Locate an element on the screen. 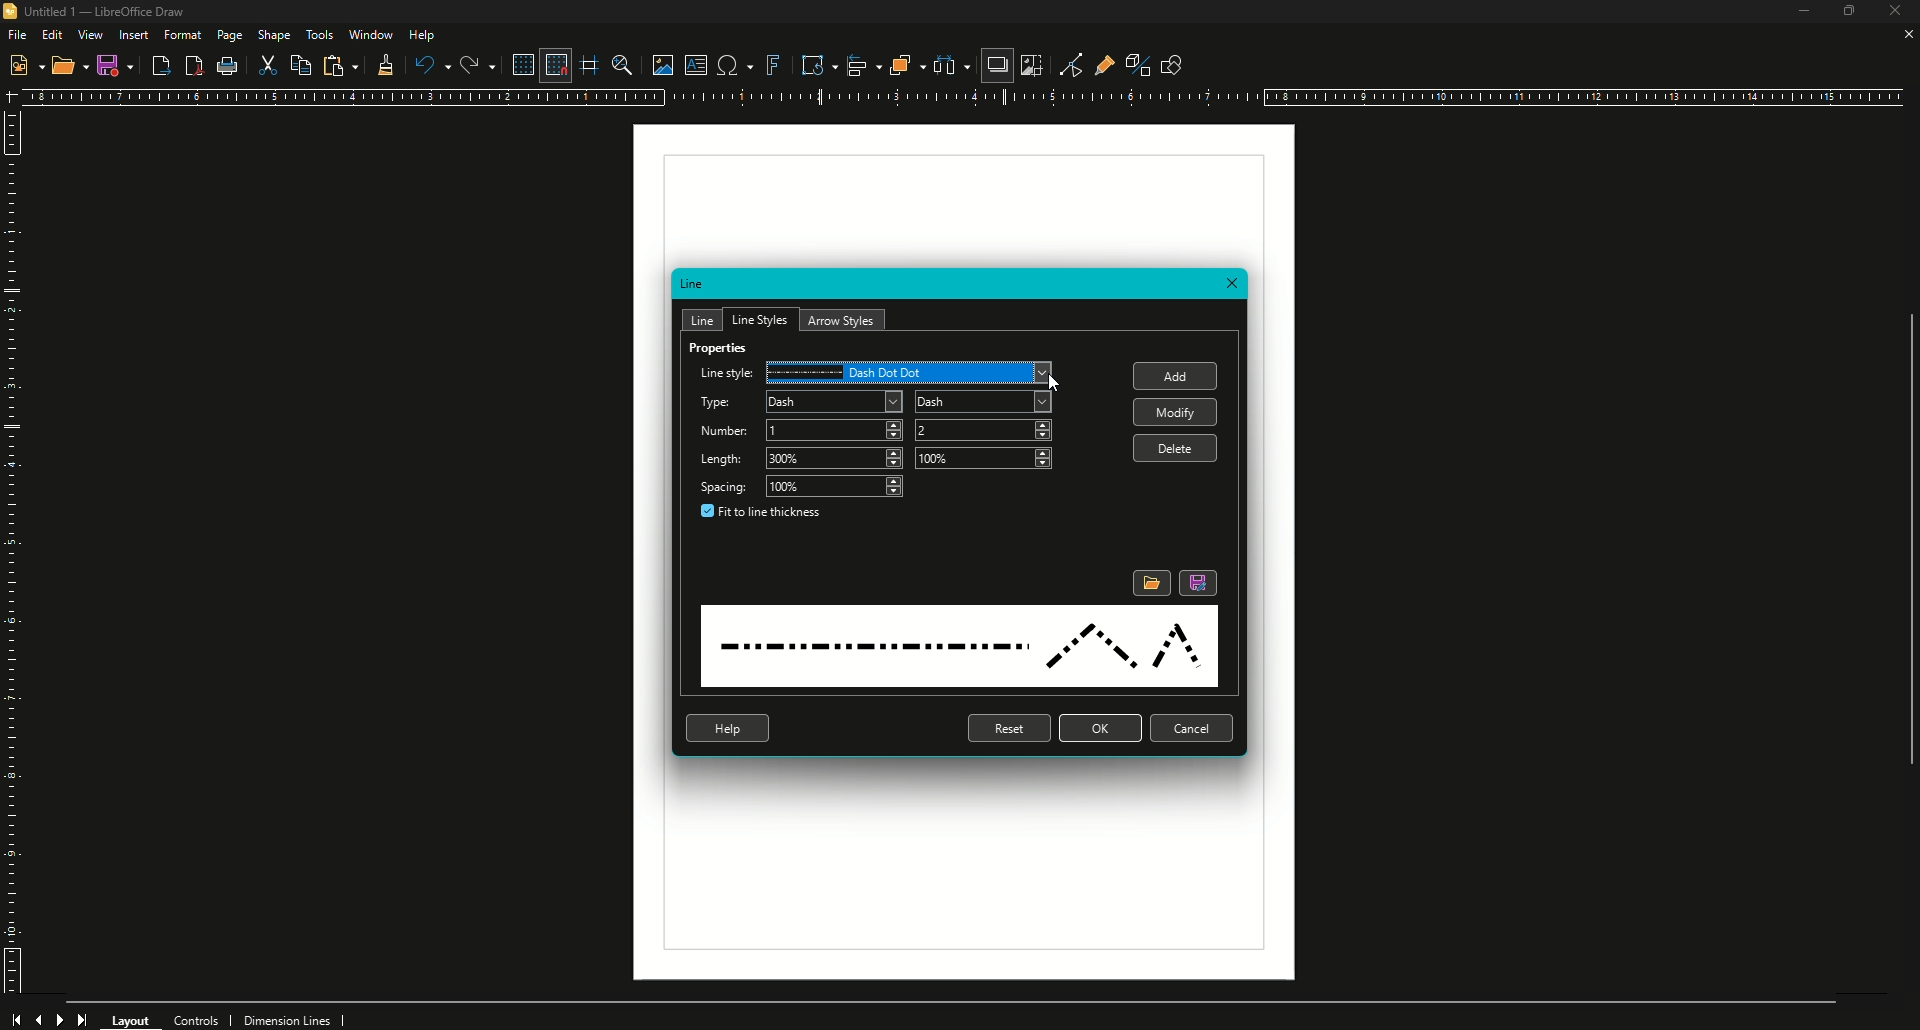 The height and width of the screenshot is (1030, 1920). Add is located at coordinates (1180, 378).